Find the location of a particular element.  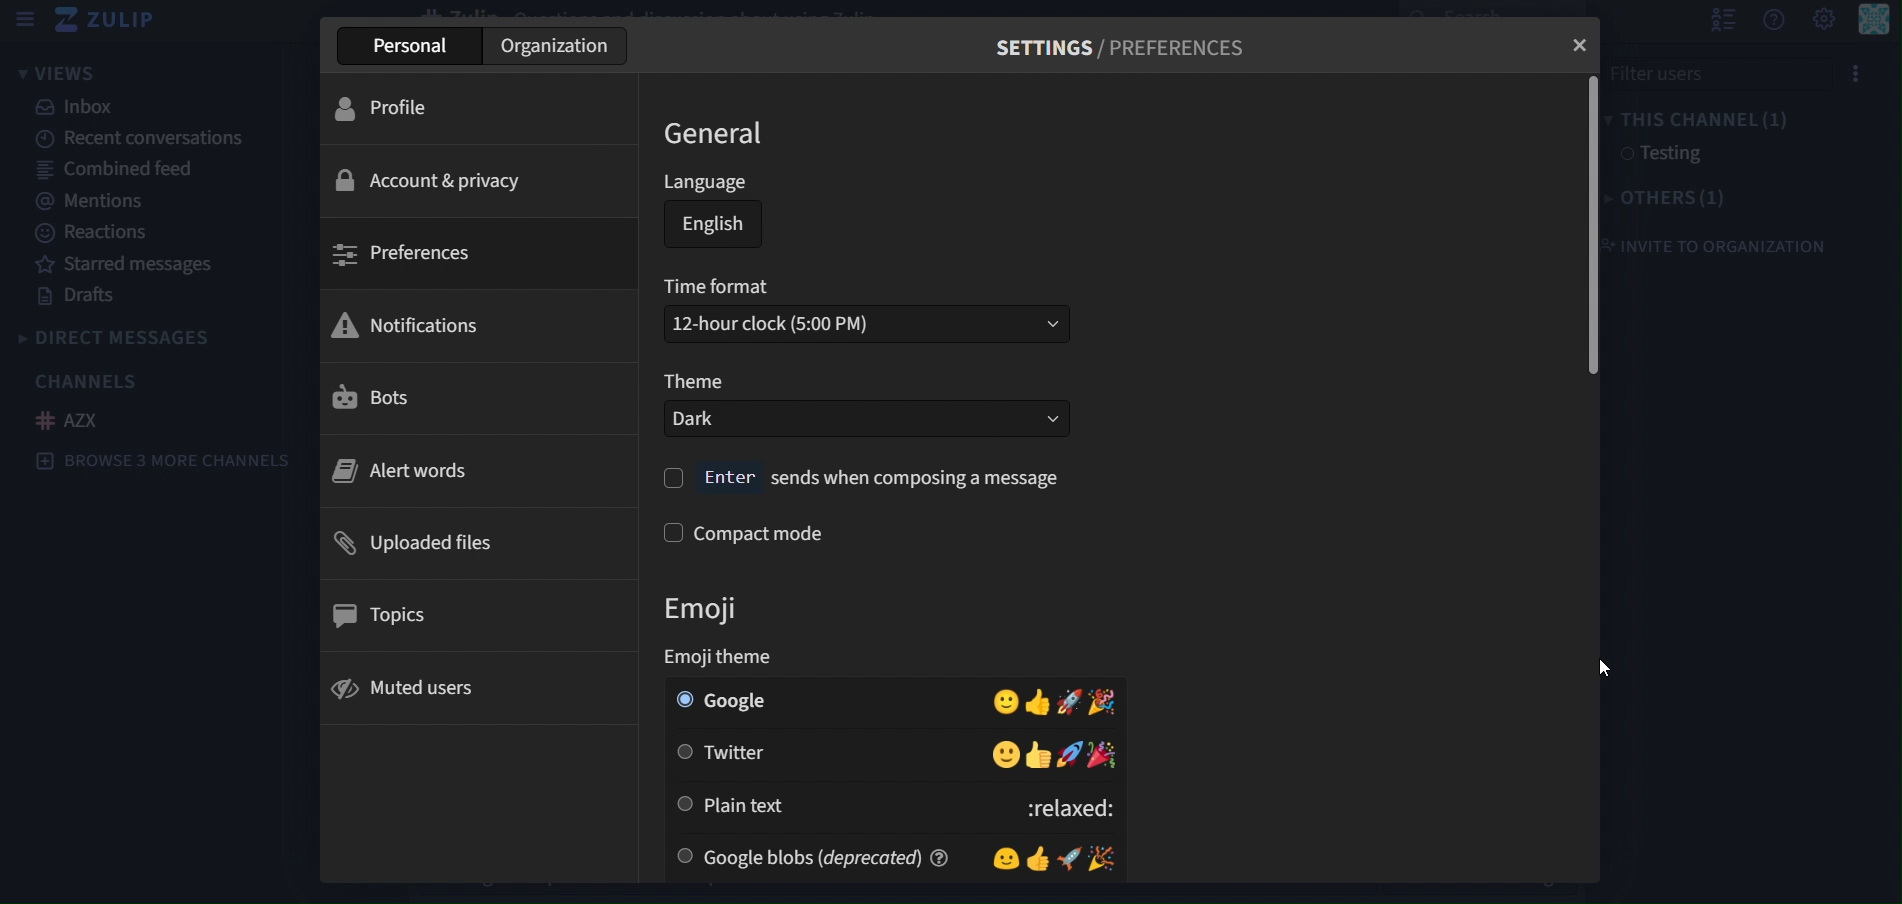

notifications is located at coordinates (409, 325).